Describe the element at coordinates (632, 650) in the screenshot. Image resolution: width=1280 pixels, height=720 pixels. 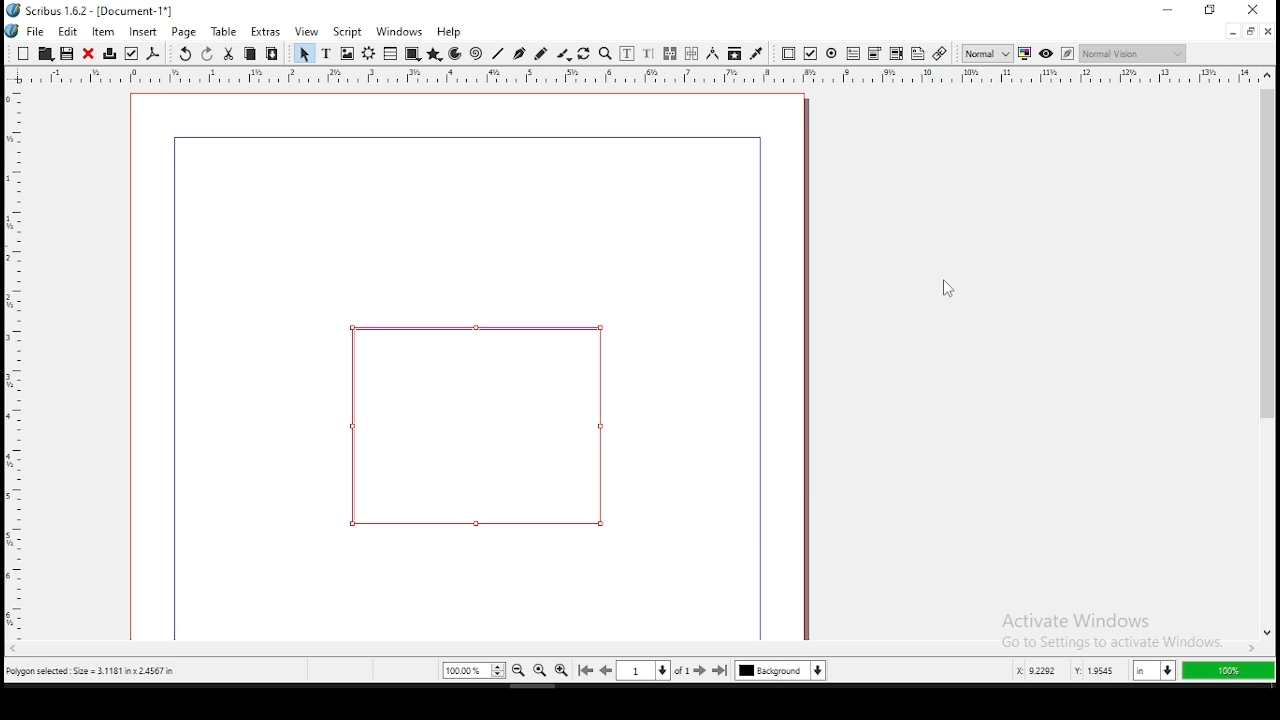
I see `scroll bar` at that location.